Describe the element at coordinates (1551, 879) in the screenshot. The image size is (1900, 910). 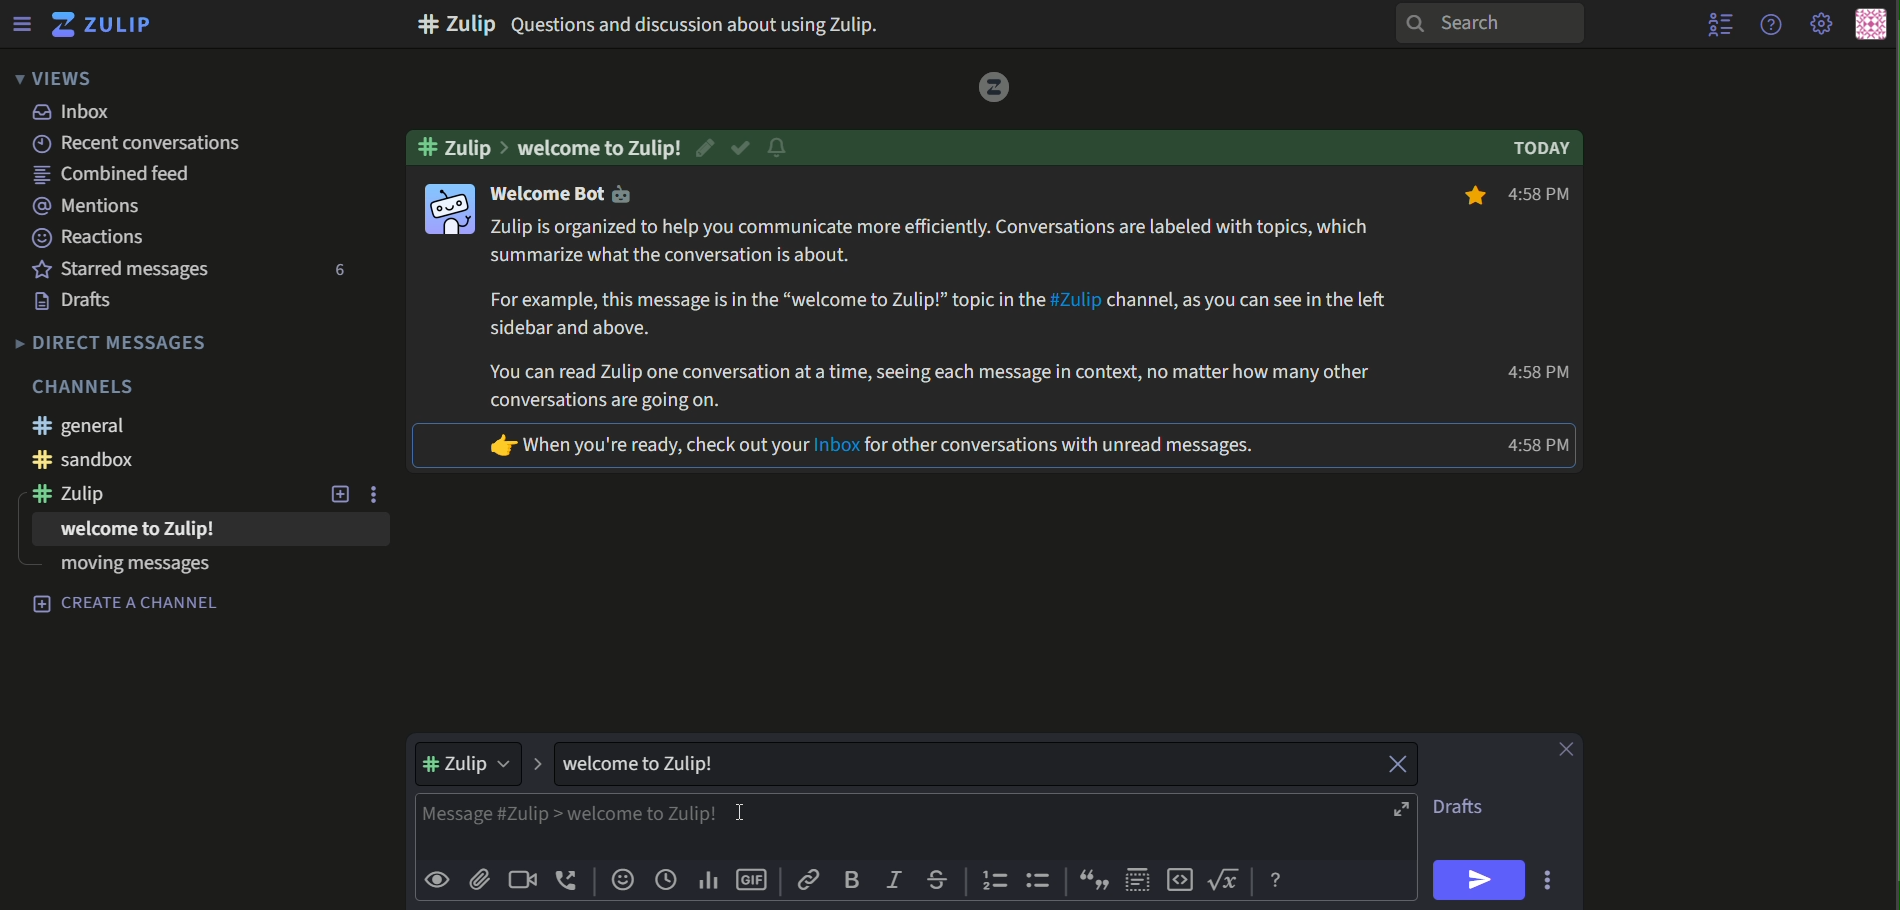
I see `options` at that location.